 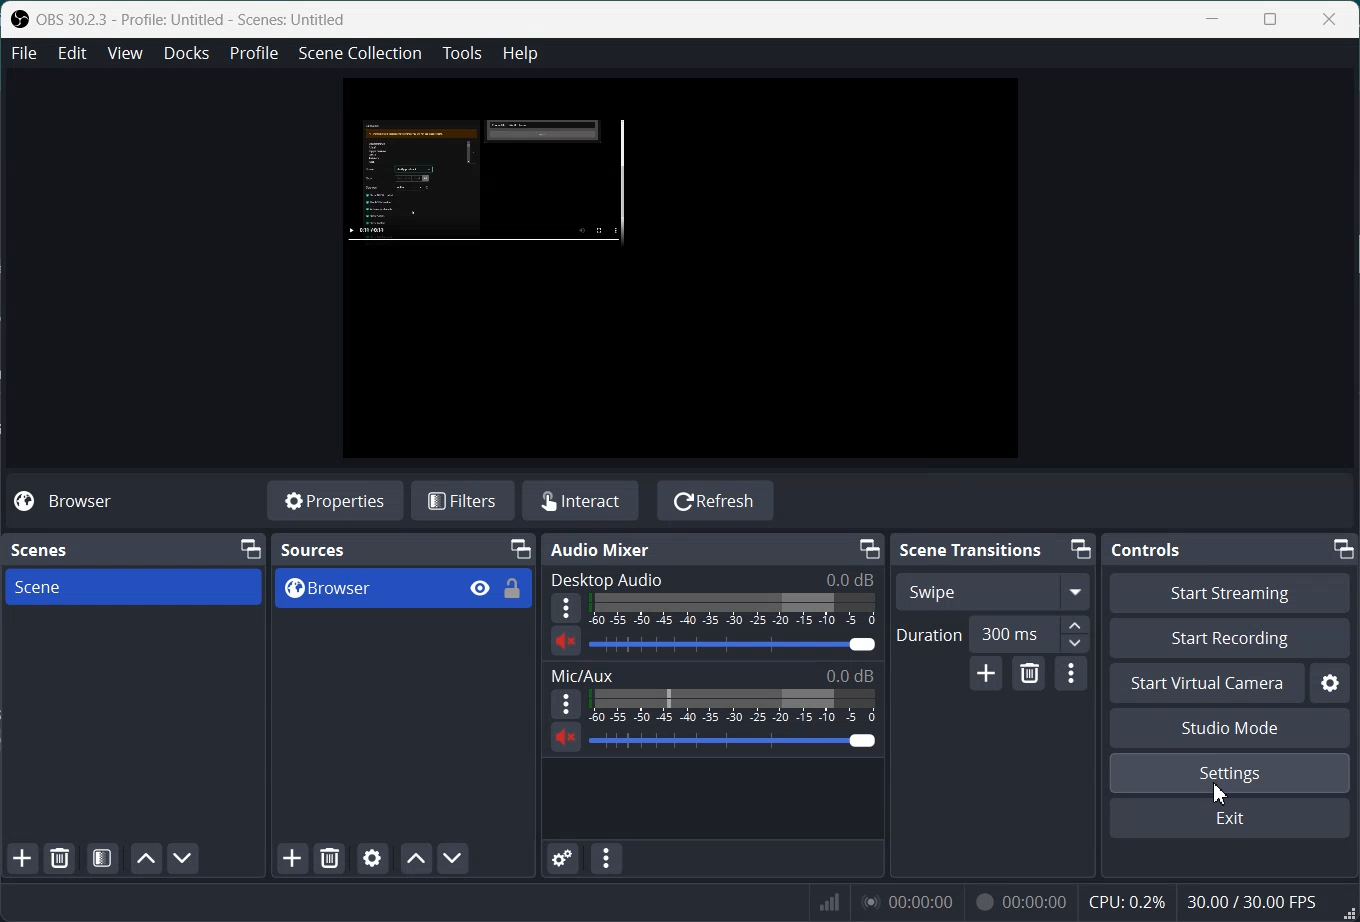 I want to click on Start streaming, so click(x=1230, y=592).